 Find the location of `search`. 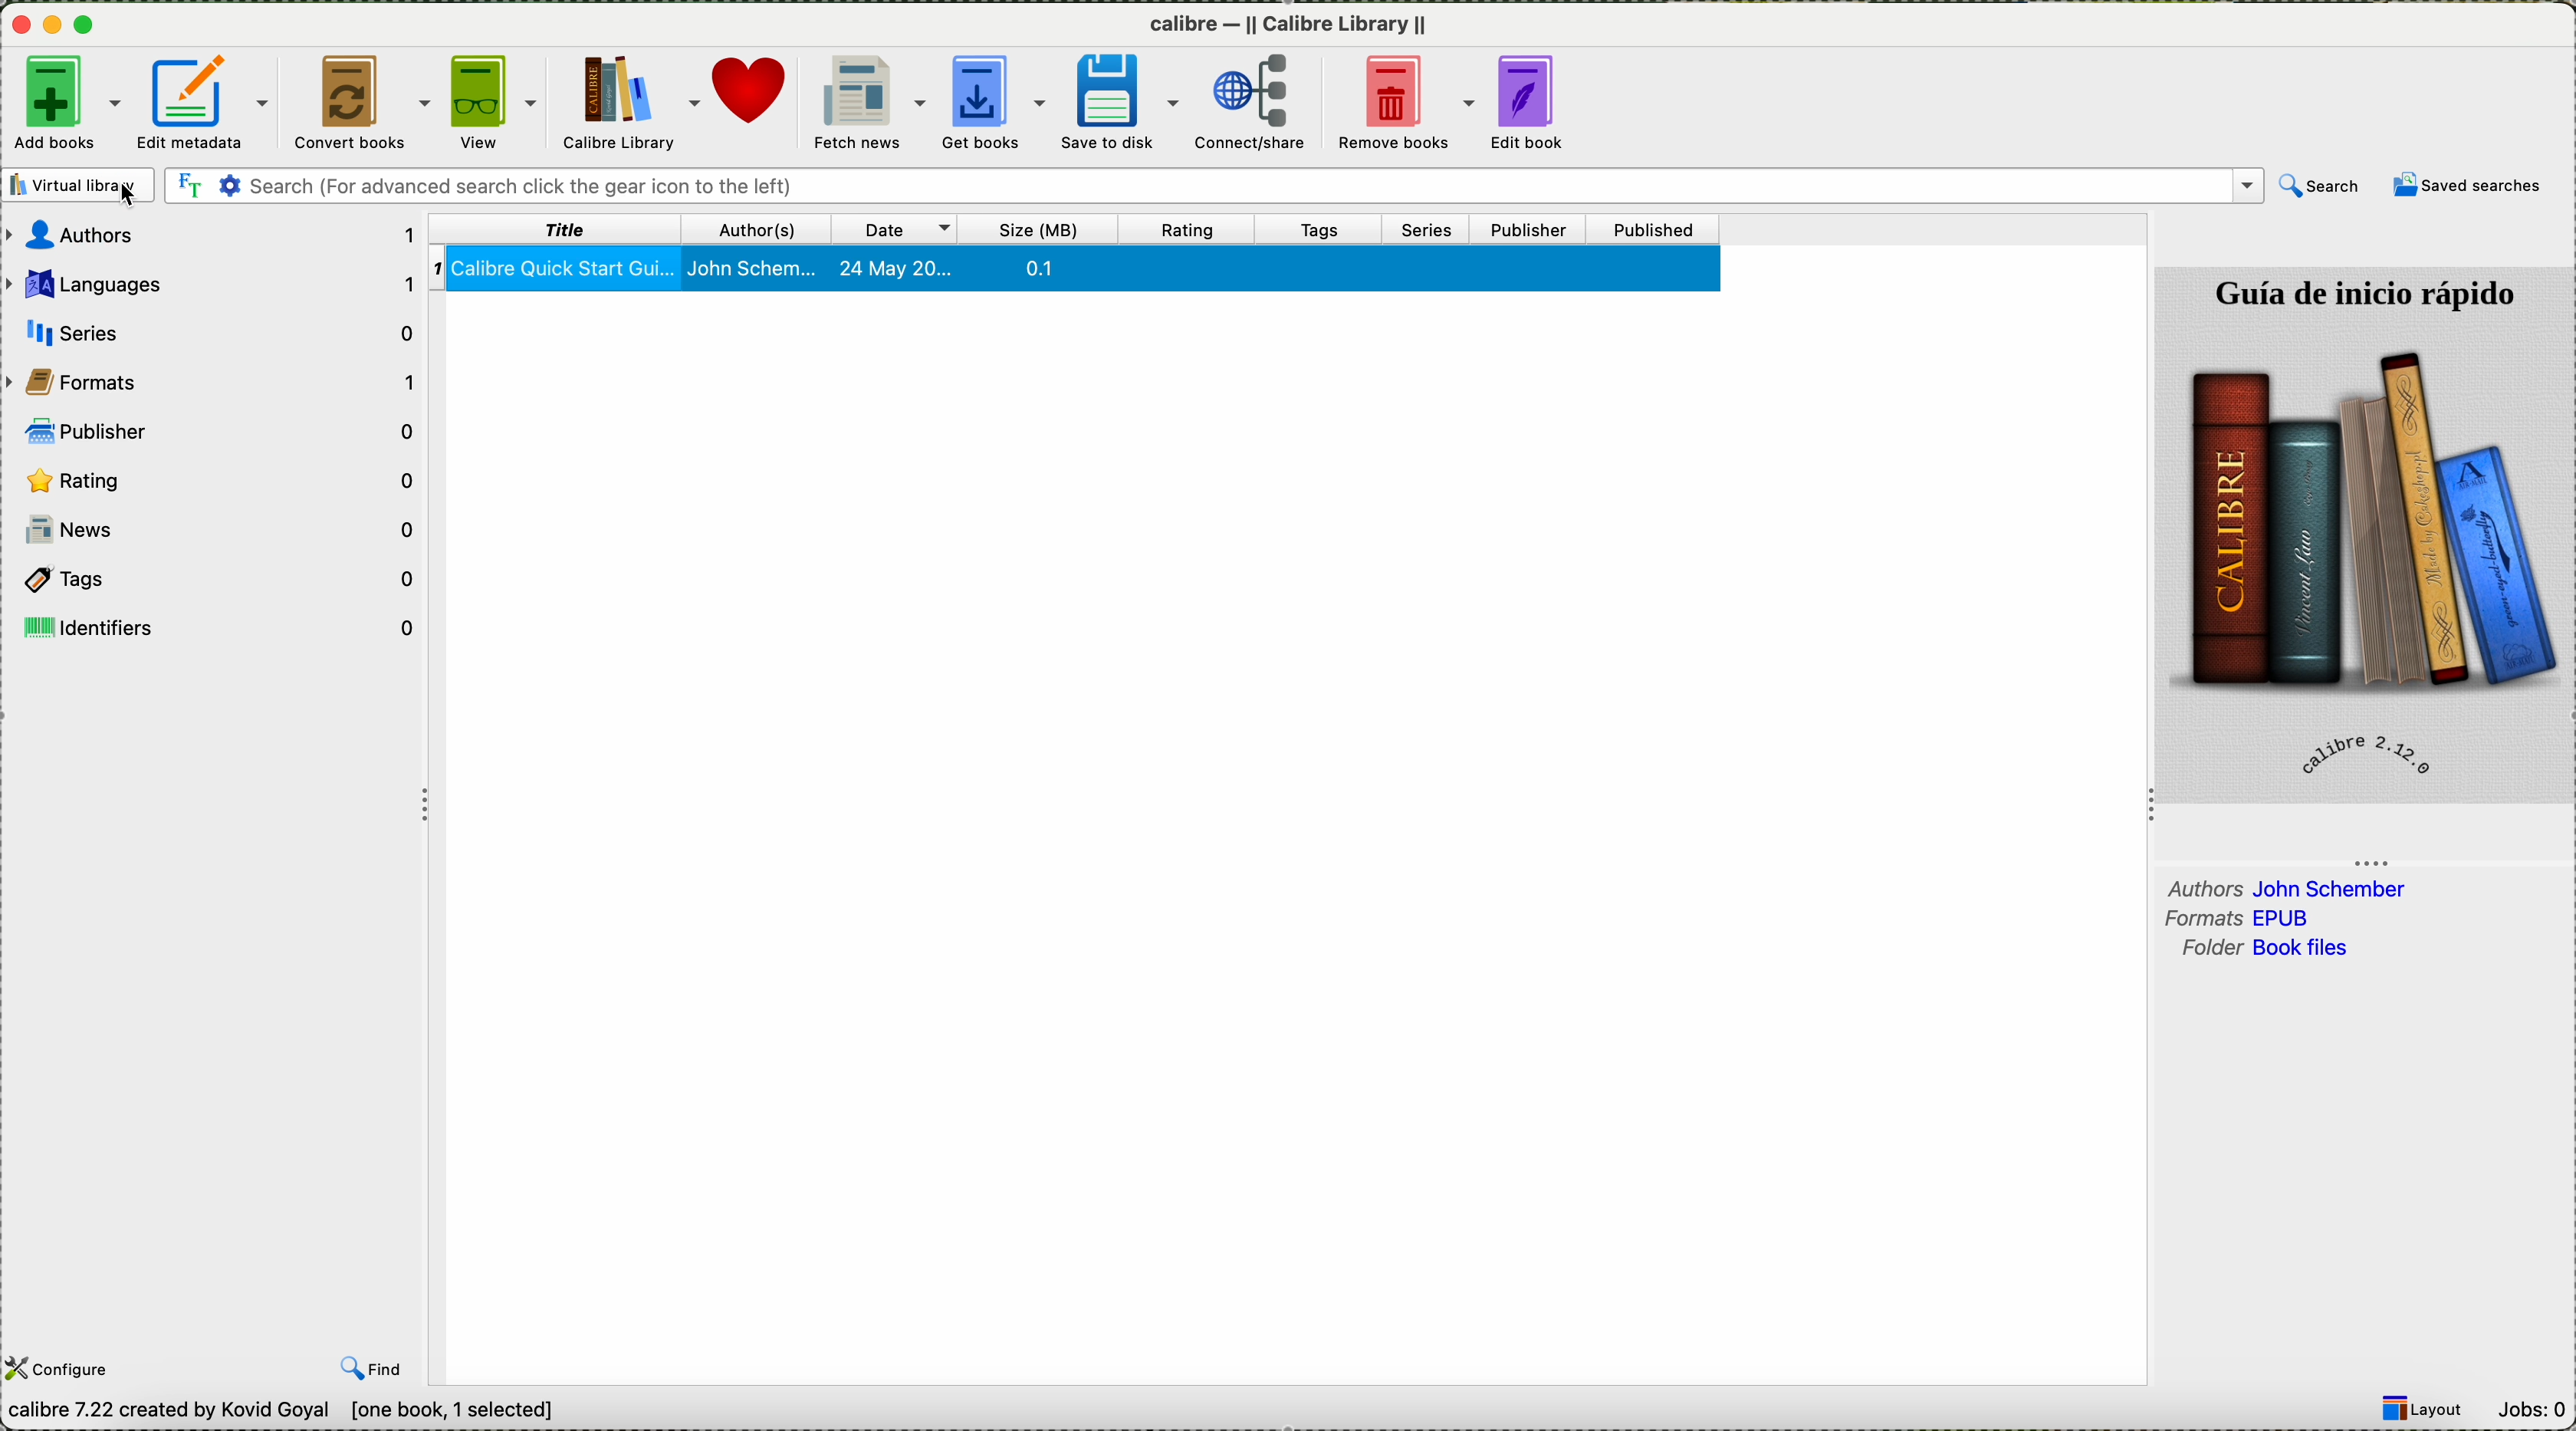

search is located at coordinates (1211, 186).